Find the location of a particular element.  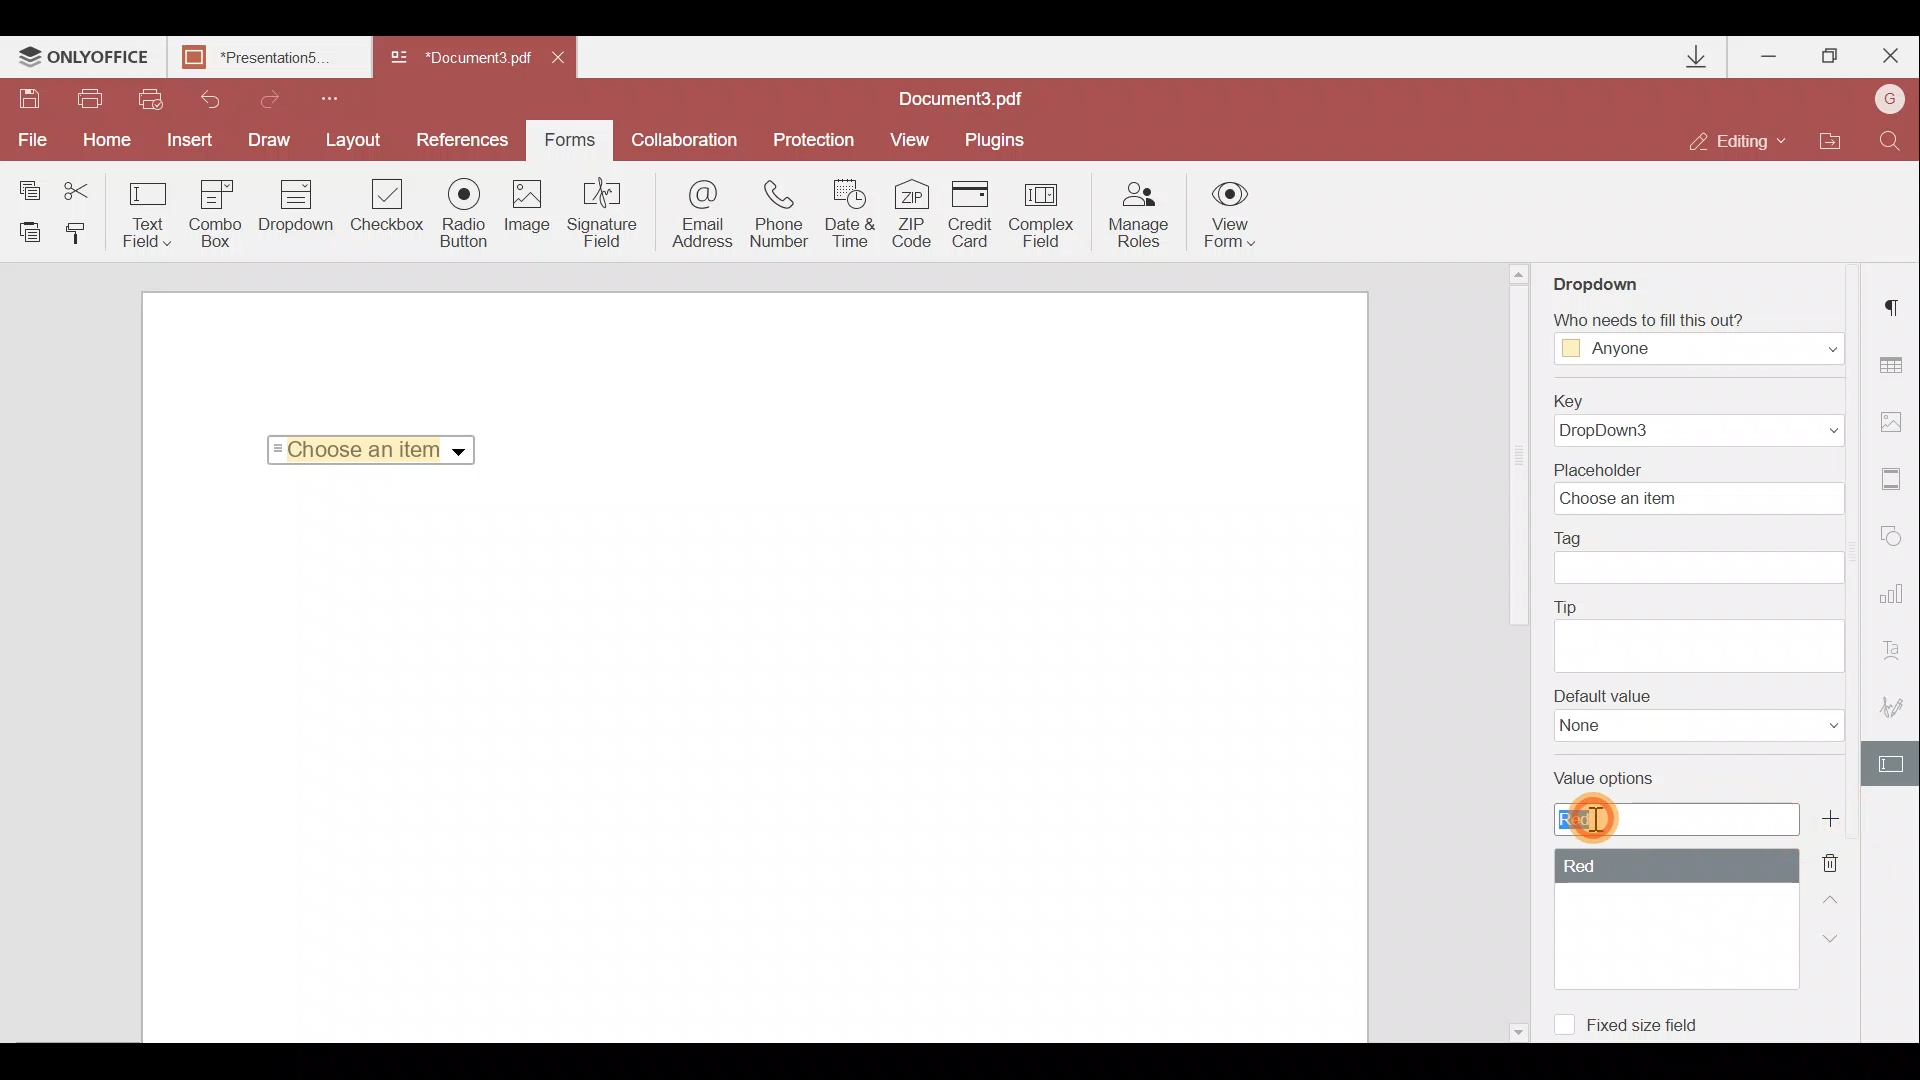

View is located at coordinates (916, 140).